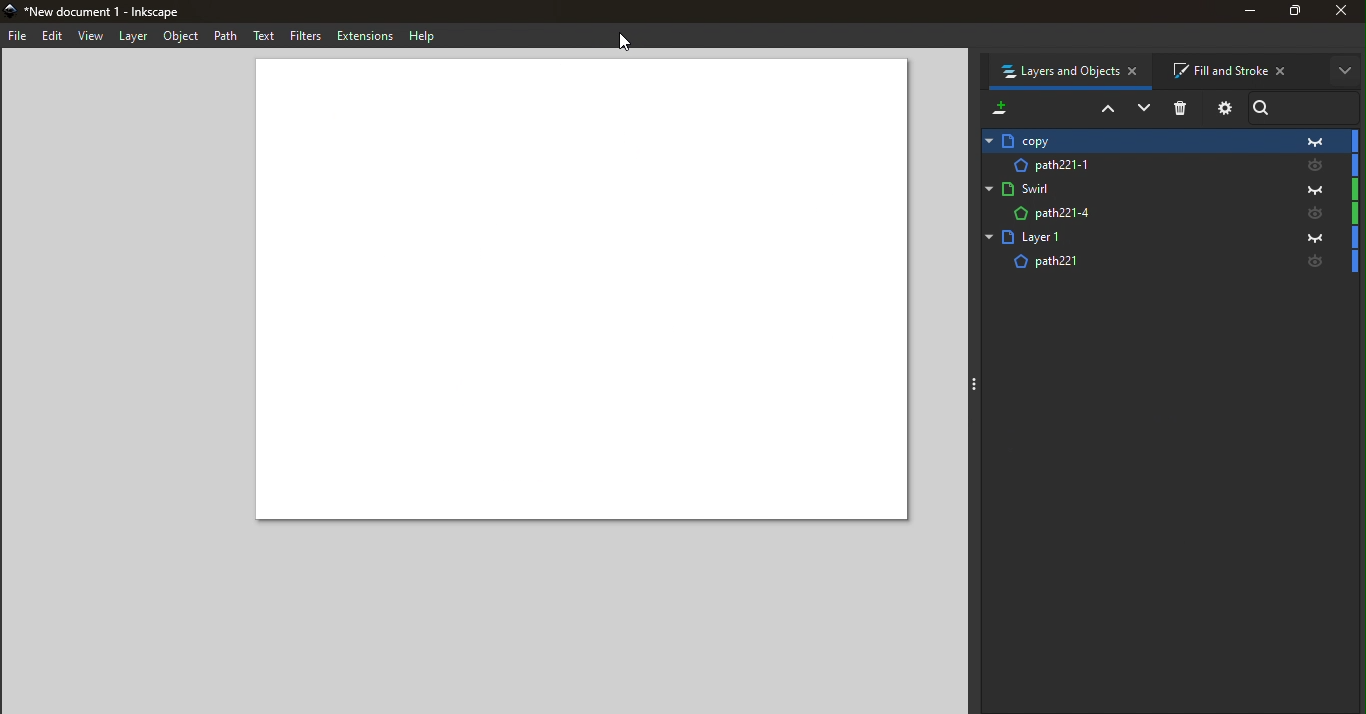 This screenshot has height=714, width=1366. What do you see at coordinates (1319, 214) in the screenshot?
I see `hide/unhide layer` at bounding box center [1319, 214].